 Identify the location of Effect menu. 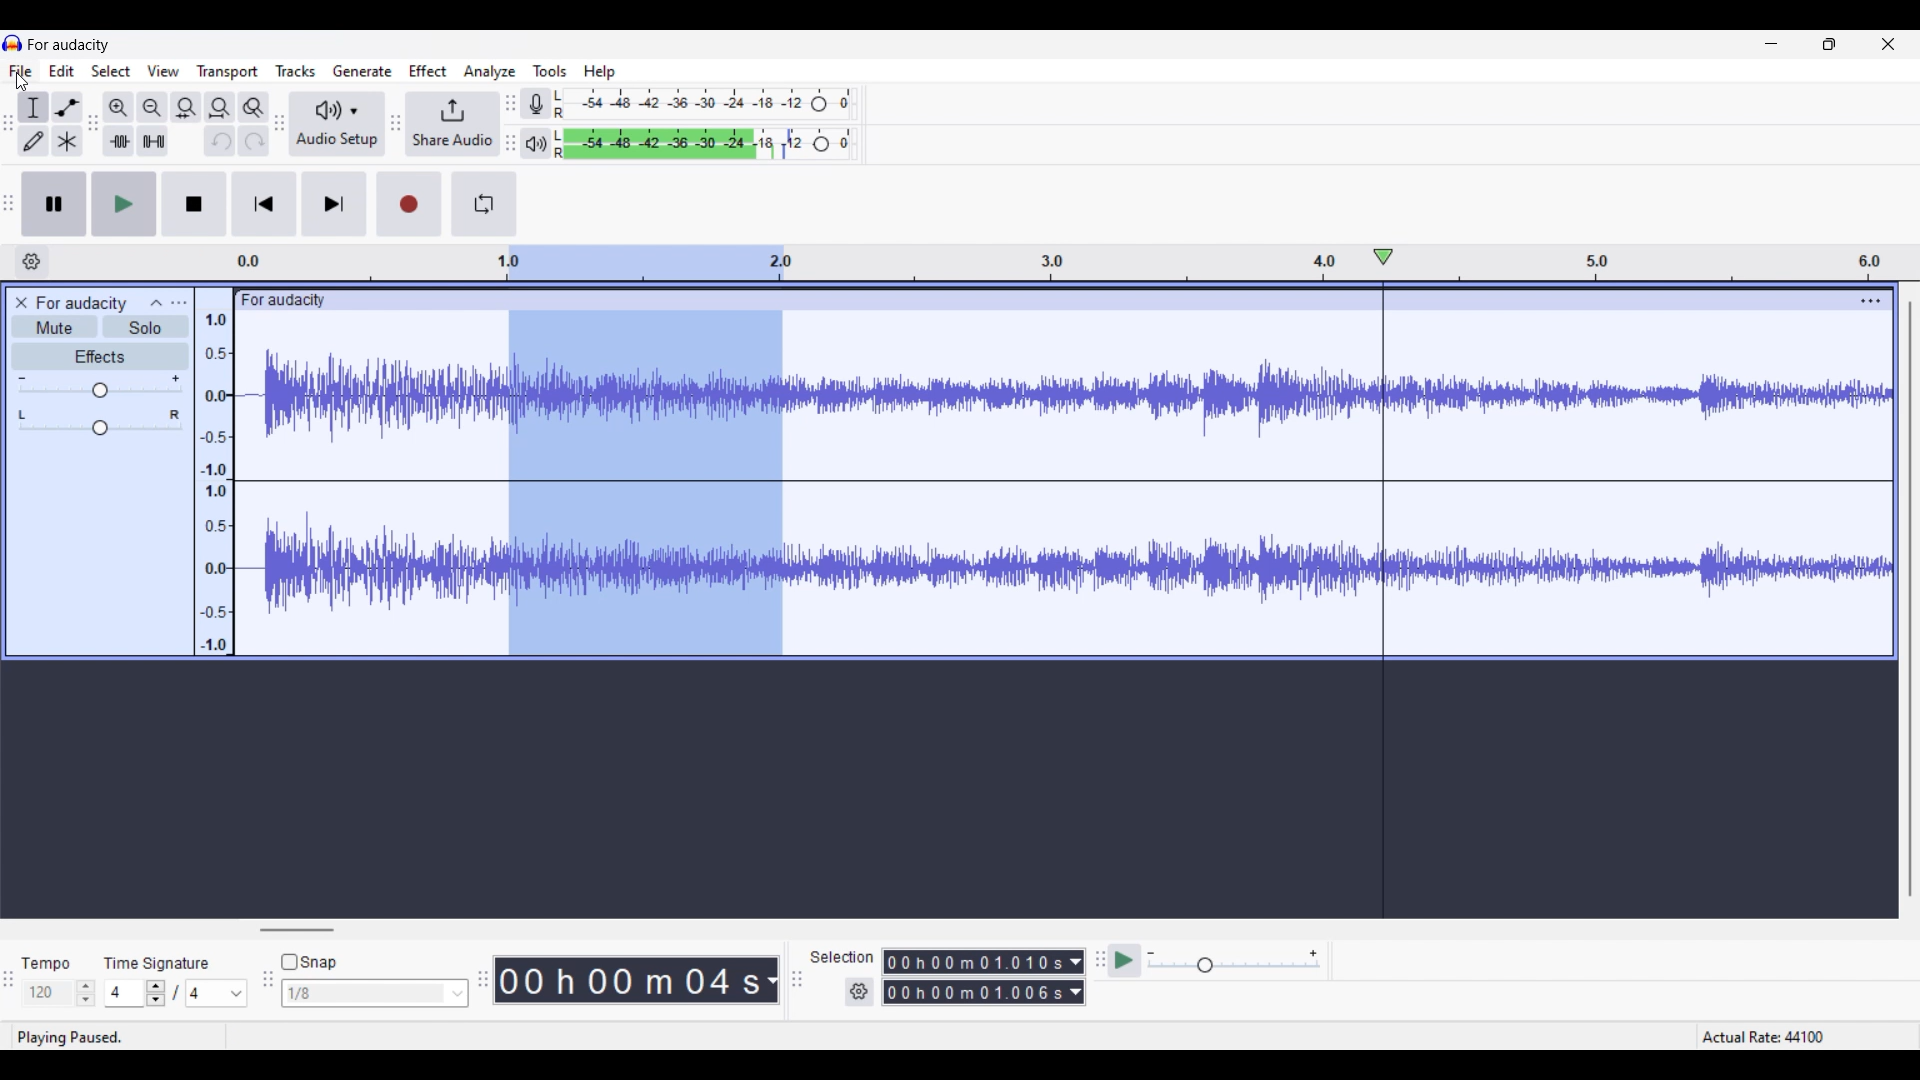
(427, 71).